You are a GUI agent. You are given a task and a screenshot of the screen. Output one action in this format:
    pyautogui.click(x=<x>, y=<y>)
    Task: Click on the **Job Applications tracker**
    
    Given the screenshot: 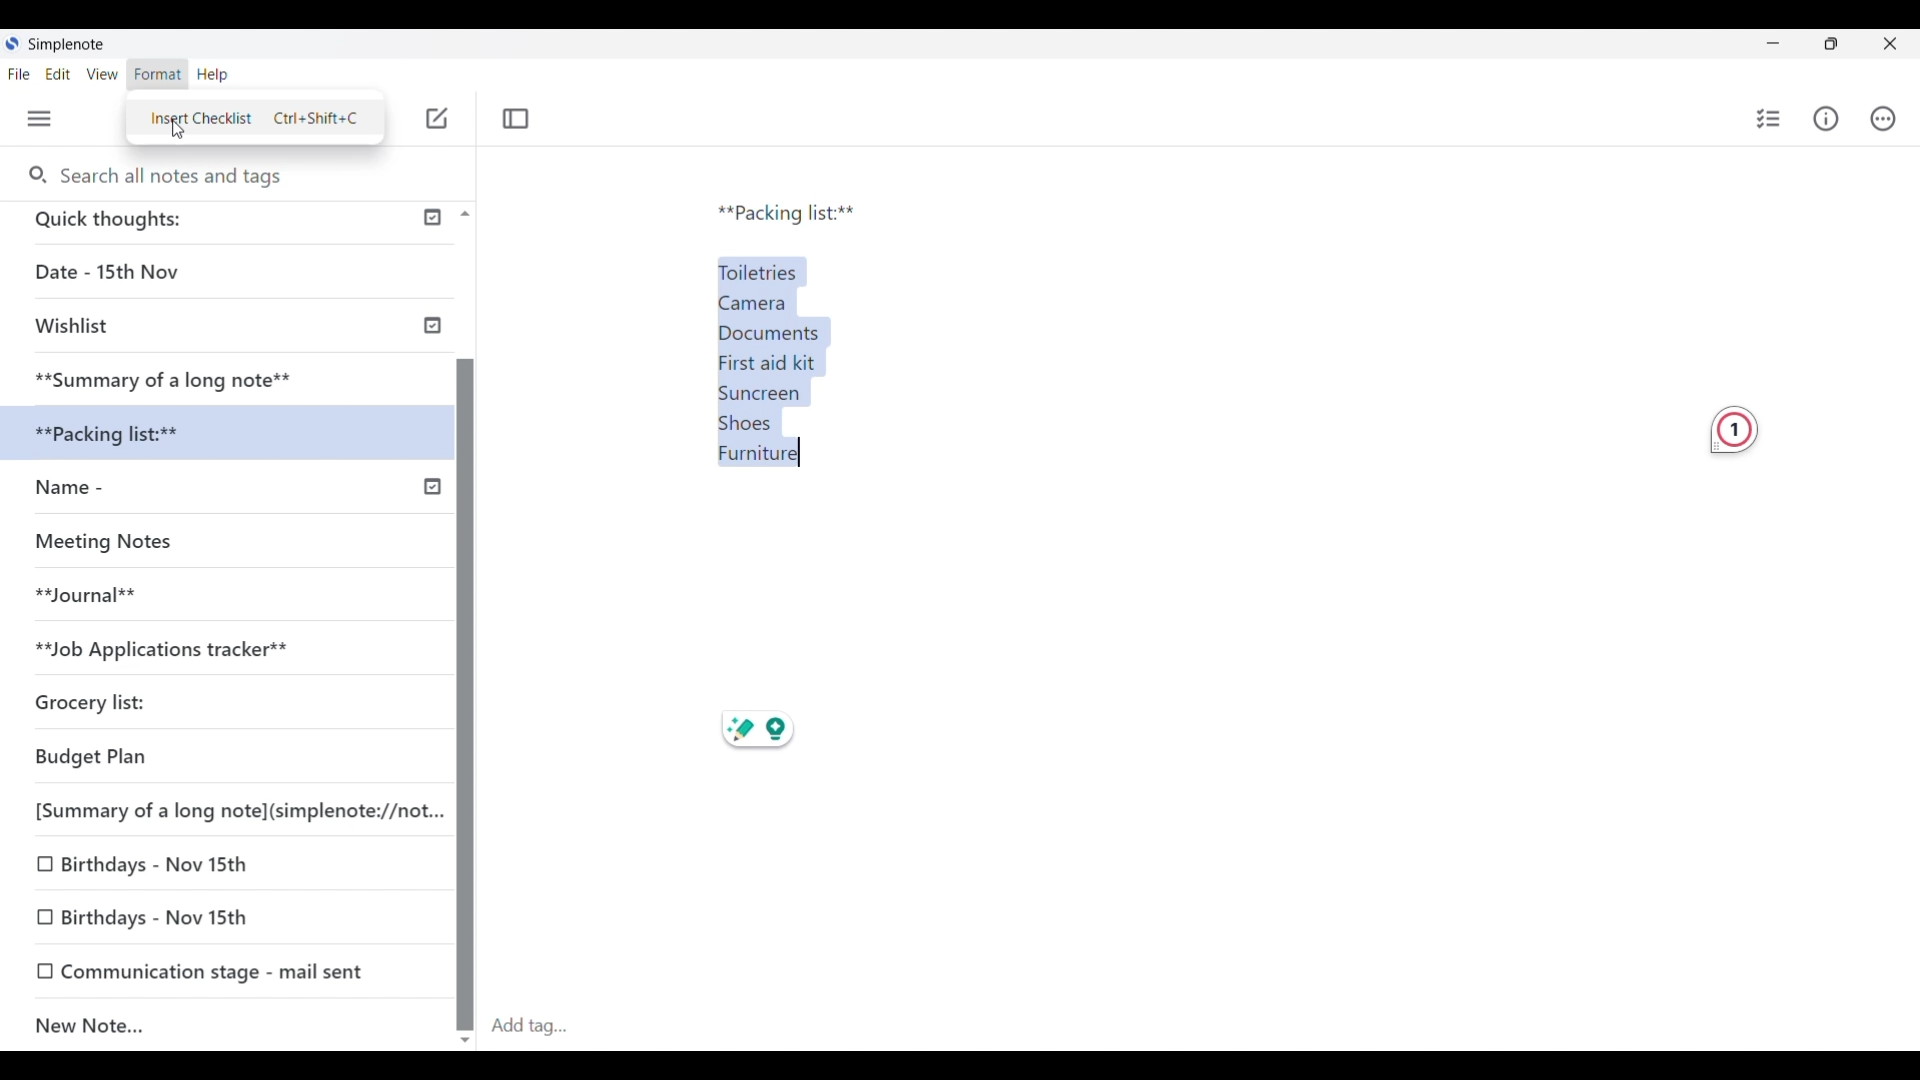 What is the action you would take?
    pyautogui.click(x=206, y=649)
    